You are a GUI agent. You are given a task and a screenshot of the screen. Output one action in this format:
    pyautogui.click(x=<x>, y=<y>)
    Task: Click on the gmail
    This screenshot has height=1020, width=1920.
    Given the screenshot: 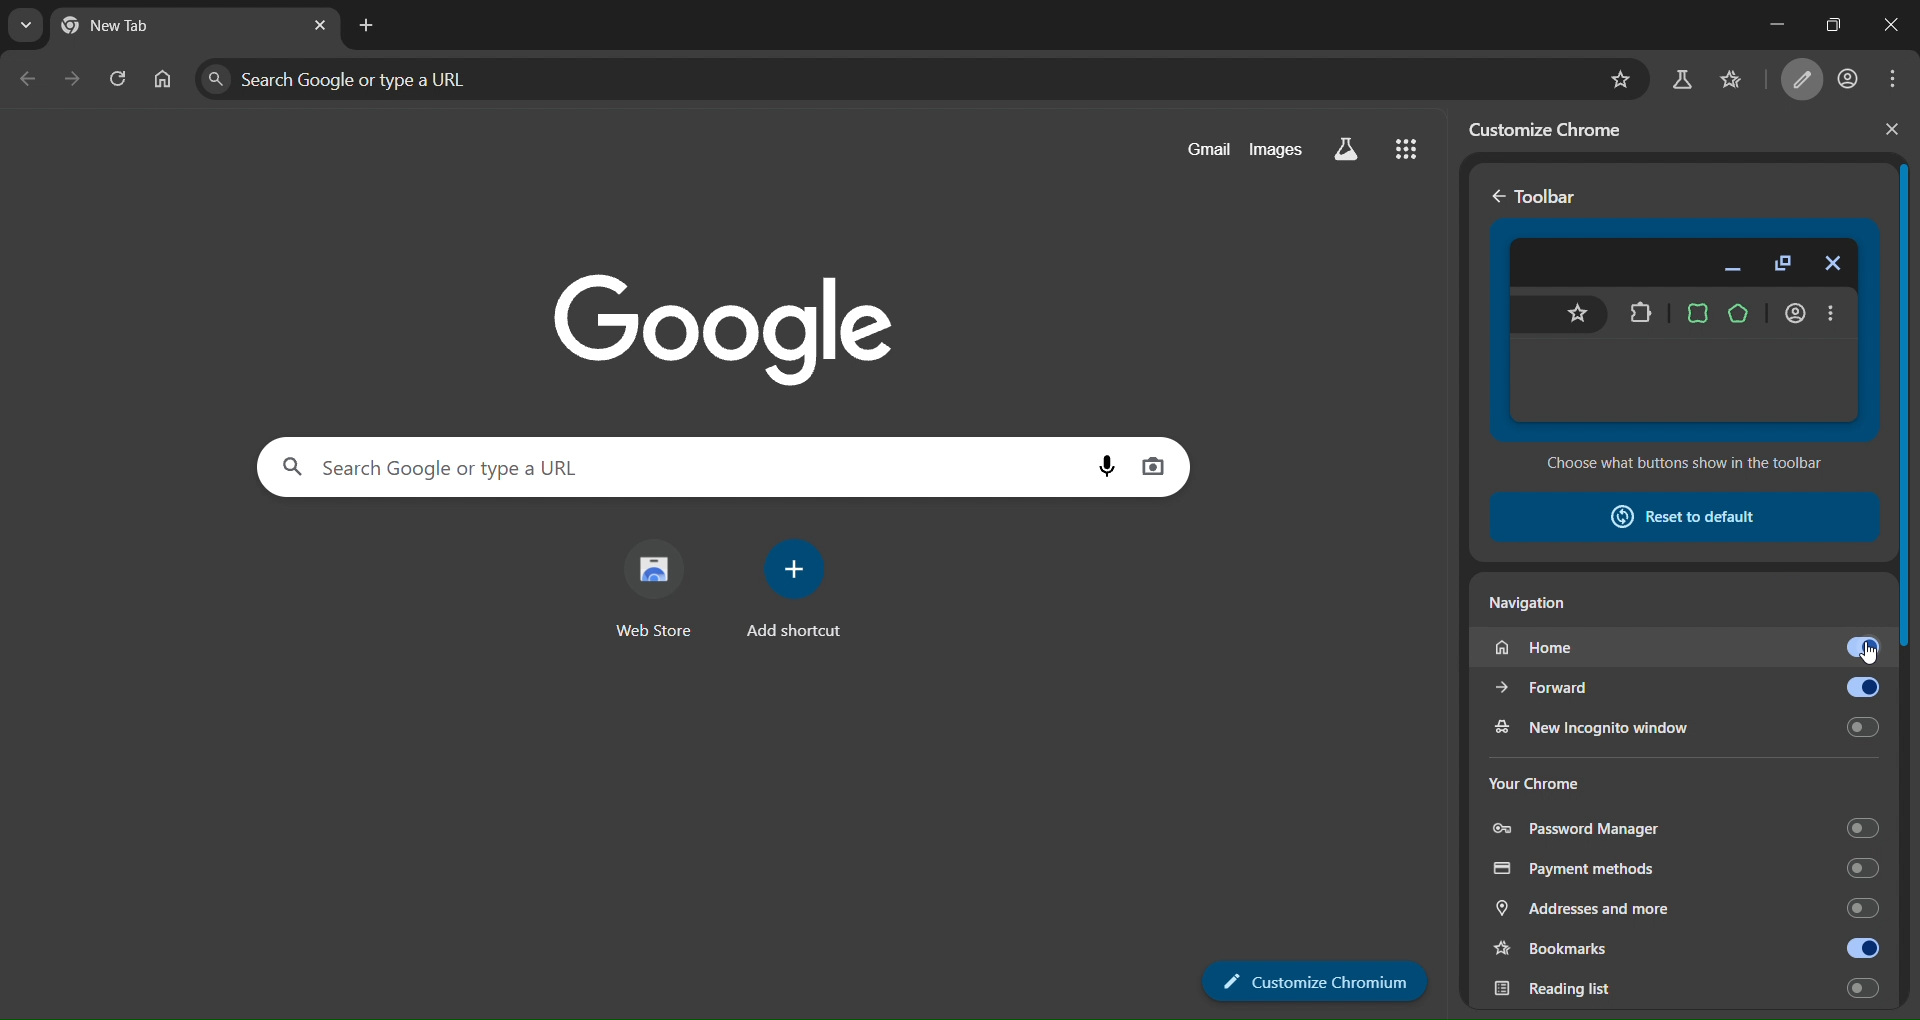 What is the action you would take?
    pyautogui.click(x=1200, y=148)
    